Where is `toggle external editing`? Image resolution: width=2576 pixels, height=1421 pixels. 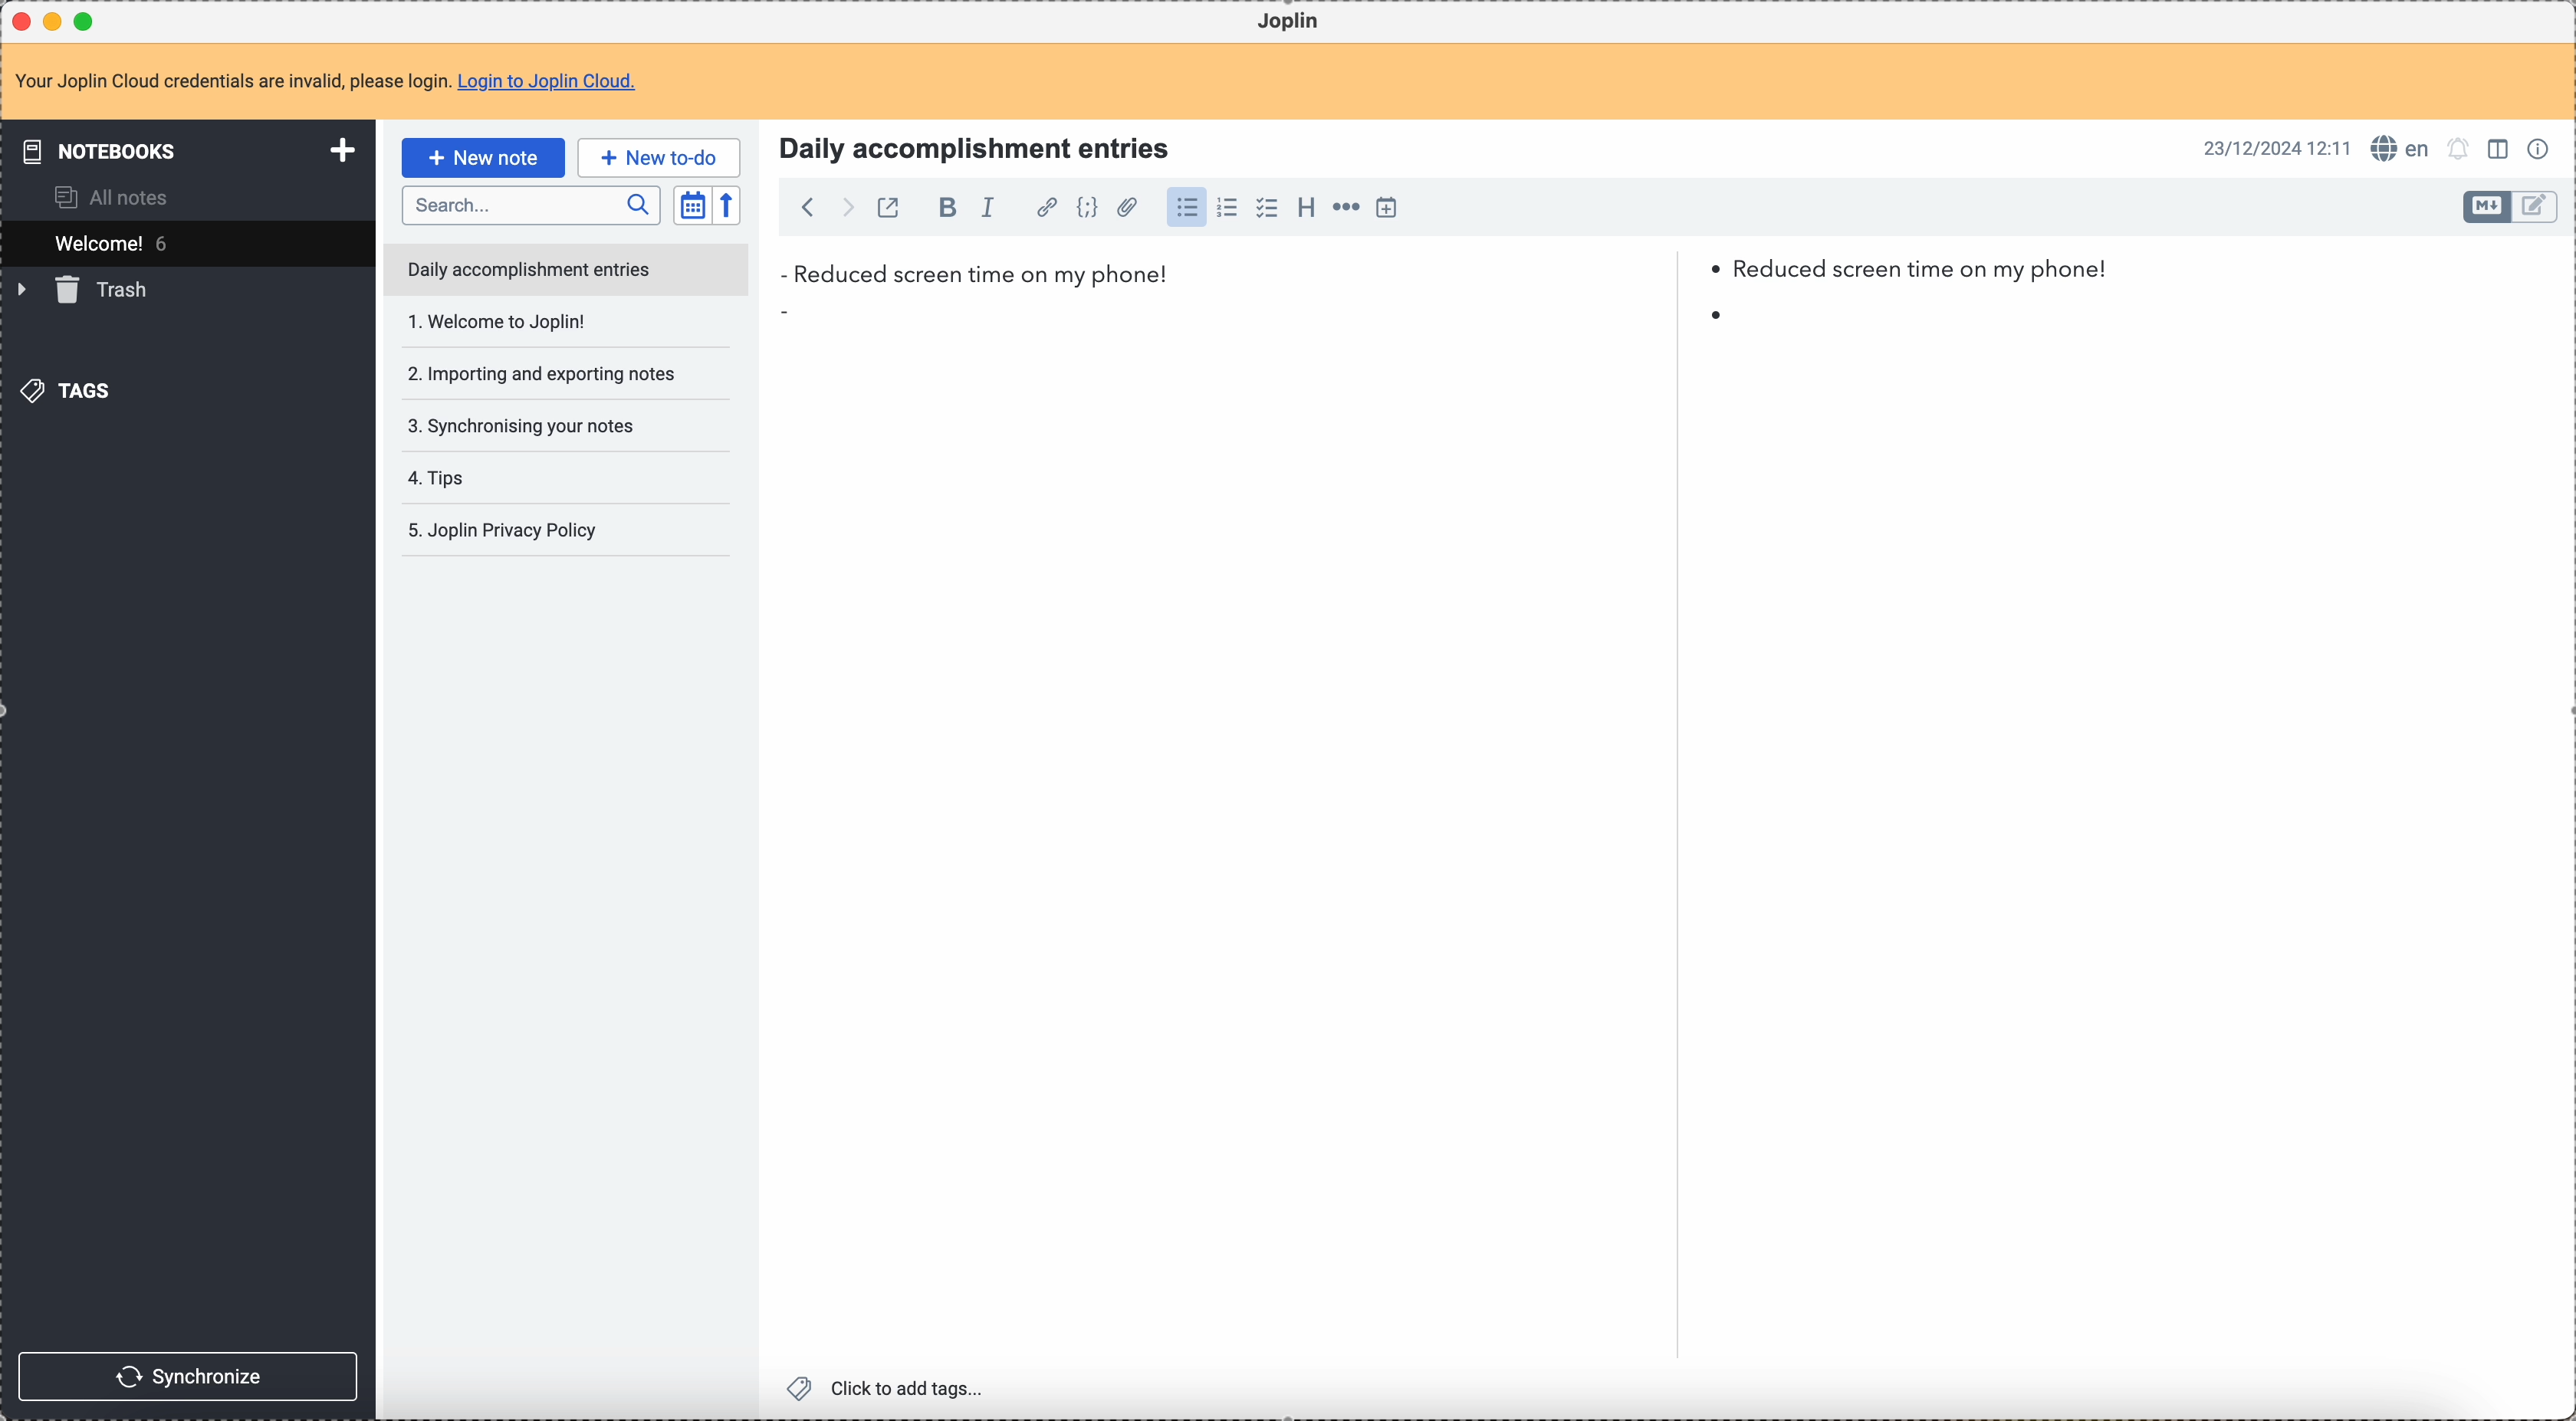 toggle external editing is located at coordinates (889, 206).